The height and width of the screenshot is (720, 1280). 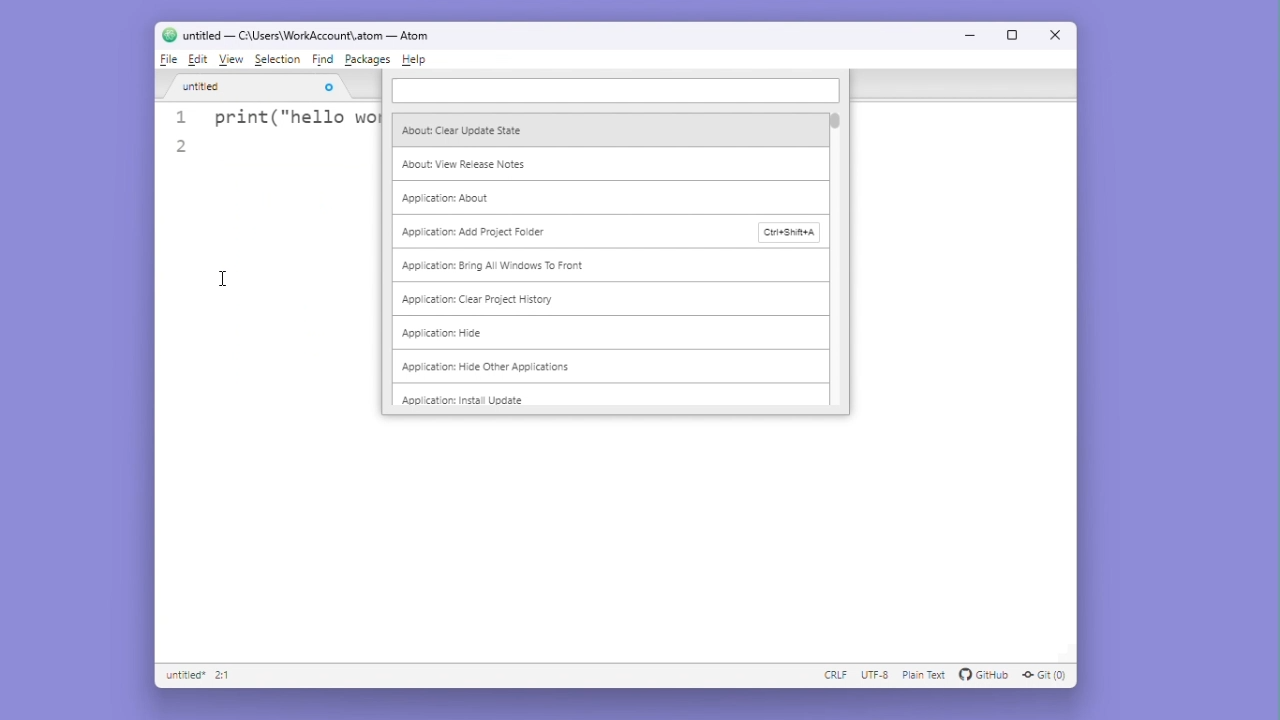 I want to click on Application: about, so click(x=455, y=199).